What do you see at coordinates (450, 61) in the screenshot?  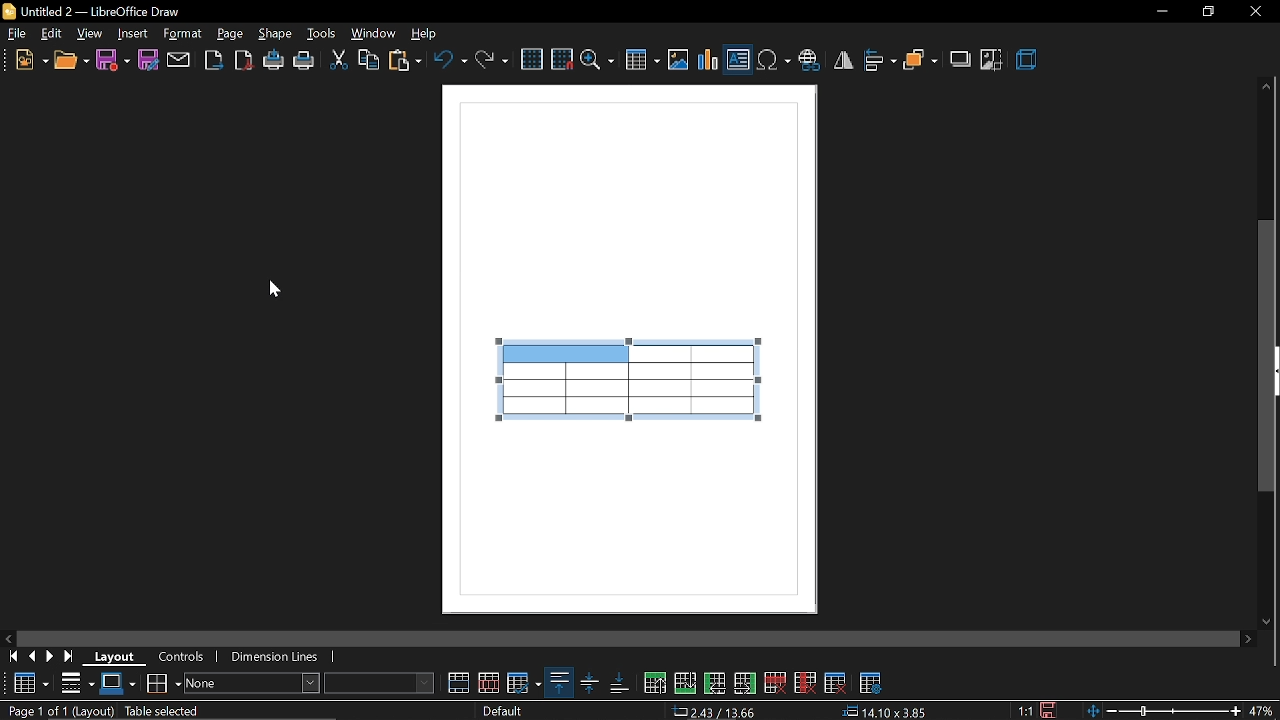 I see `undo` at bounding box center [450, 61].